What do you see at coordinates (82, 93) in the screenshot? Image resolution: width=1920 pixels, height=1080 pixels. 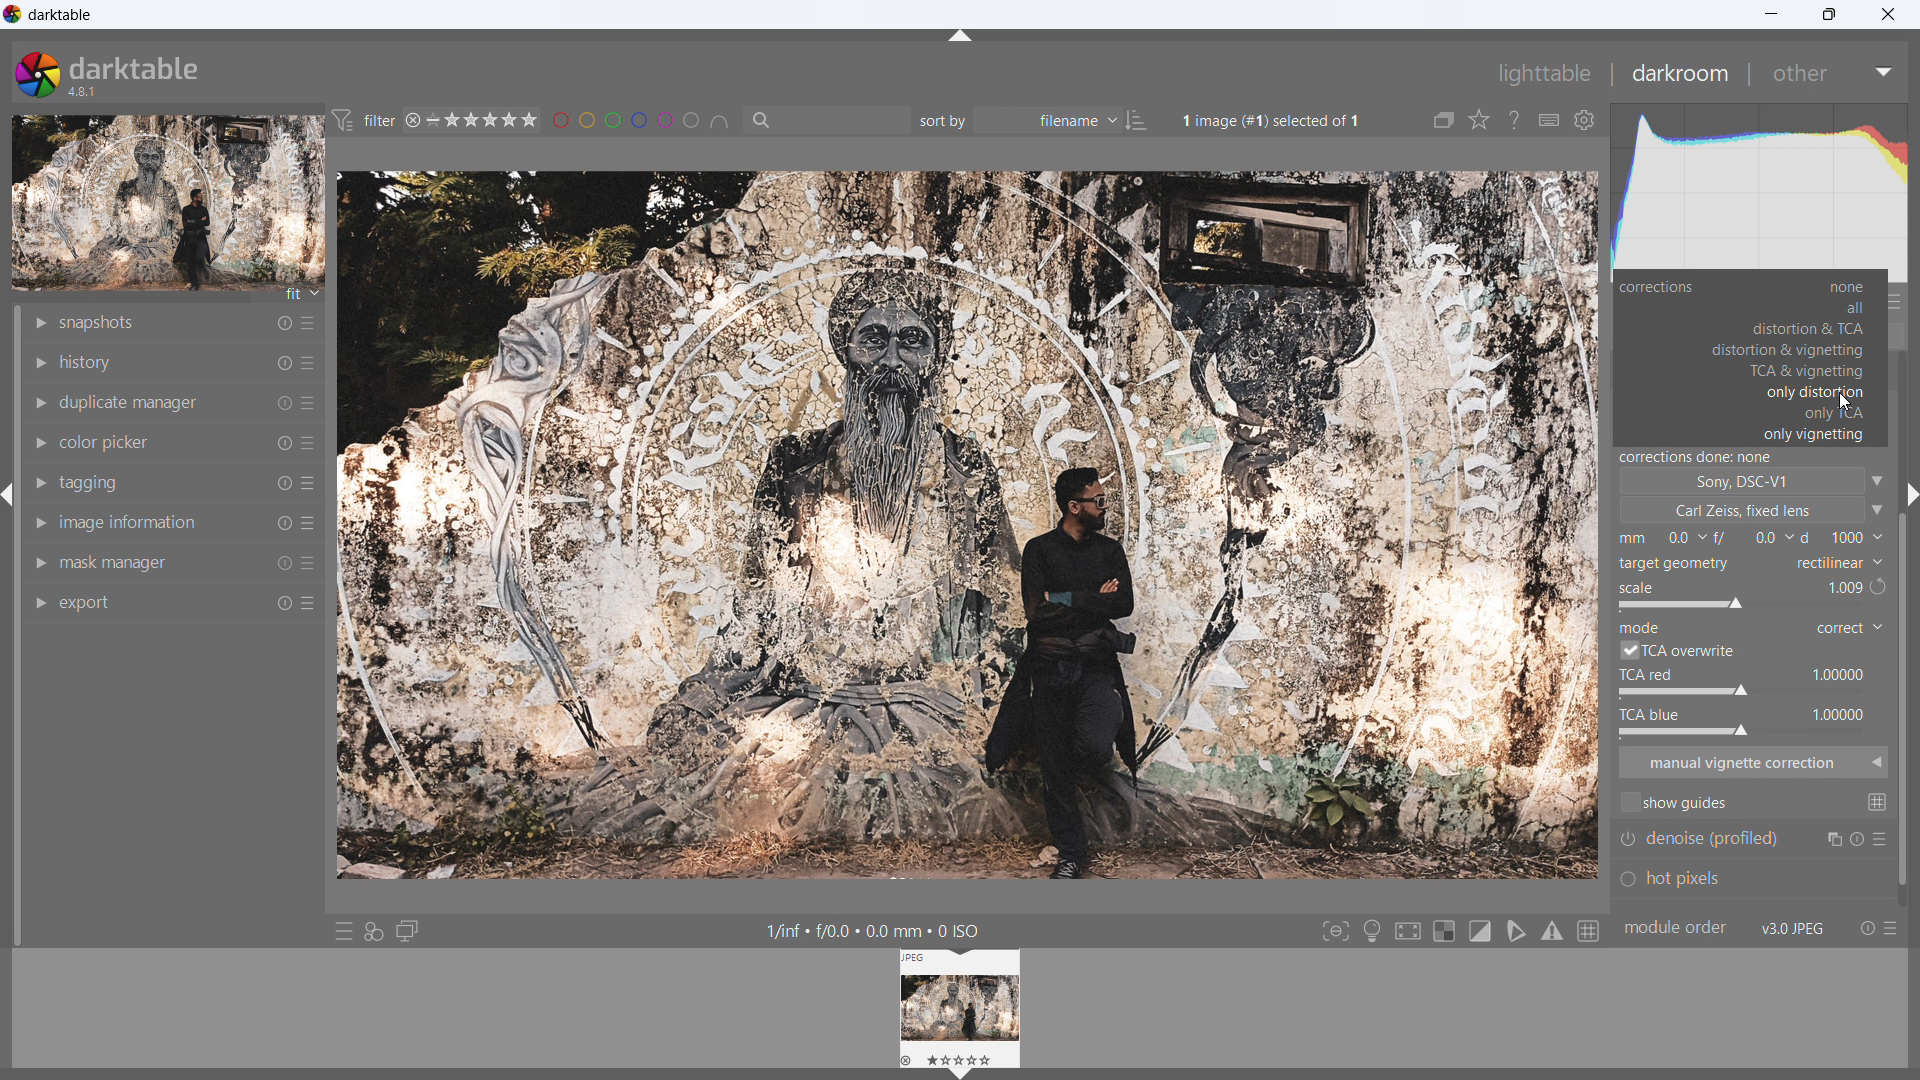 I see `version` at bounding box center [82, 93].